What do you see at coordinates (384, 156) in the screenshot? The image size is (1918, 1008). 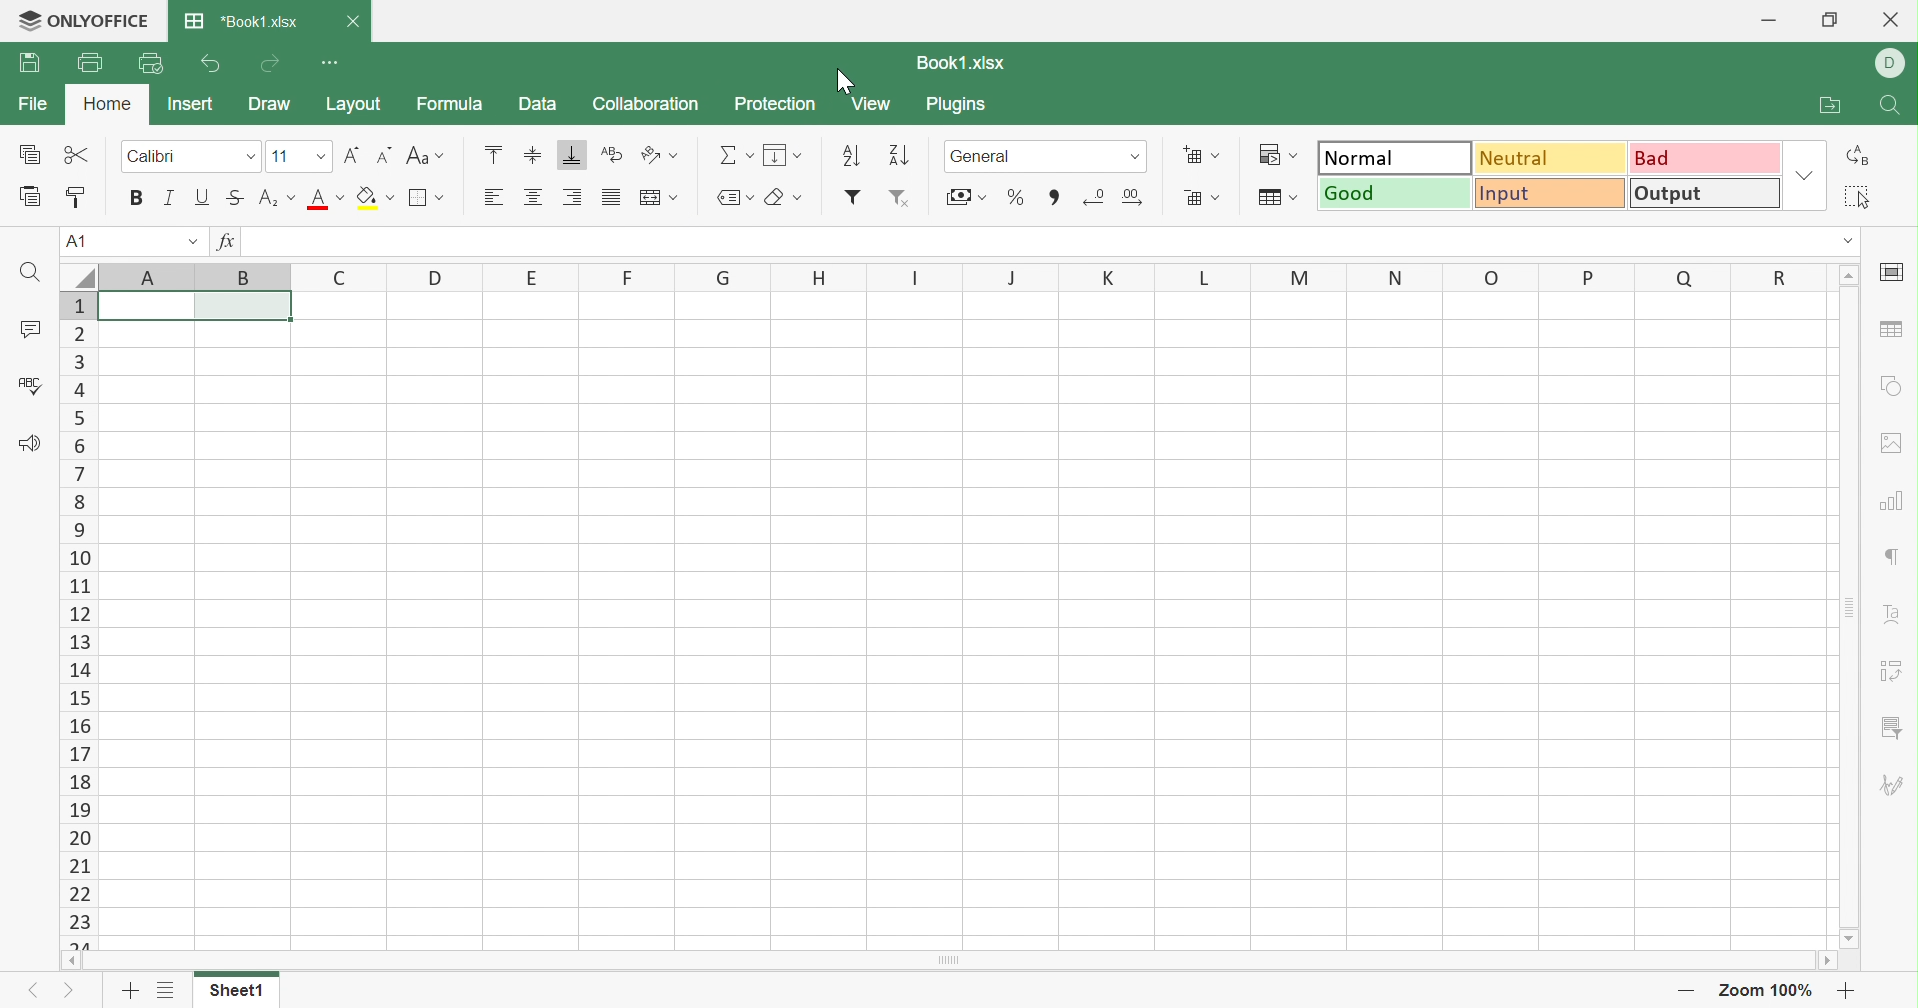 I see `Decrement font size` at bounding box center [384, 156].